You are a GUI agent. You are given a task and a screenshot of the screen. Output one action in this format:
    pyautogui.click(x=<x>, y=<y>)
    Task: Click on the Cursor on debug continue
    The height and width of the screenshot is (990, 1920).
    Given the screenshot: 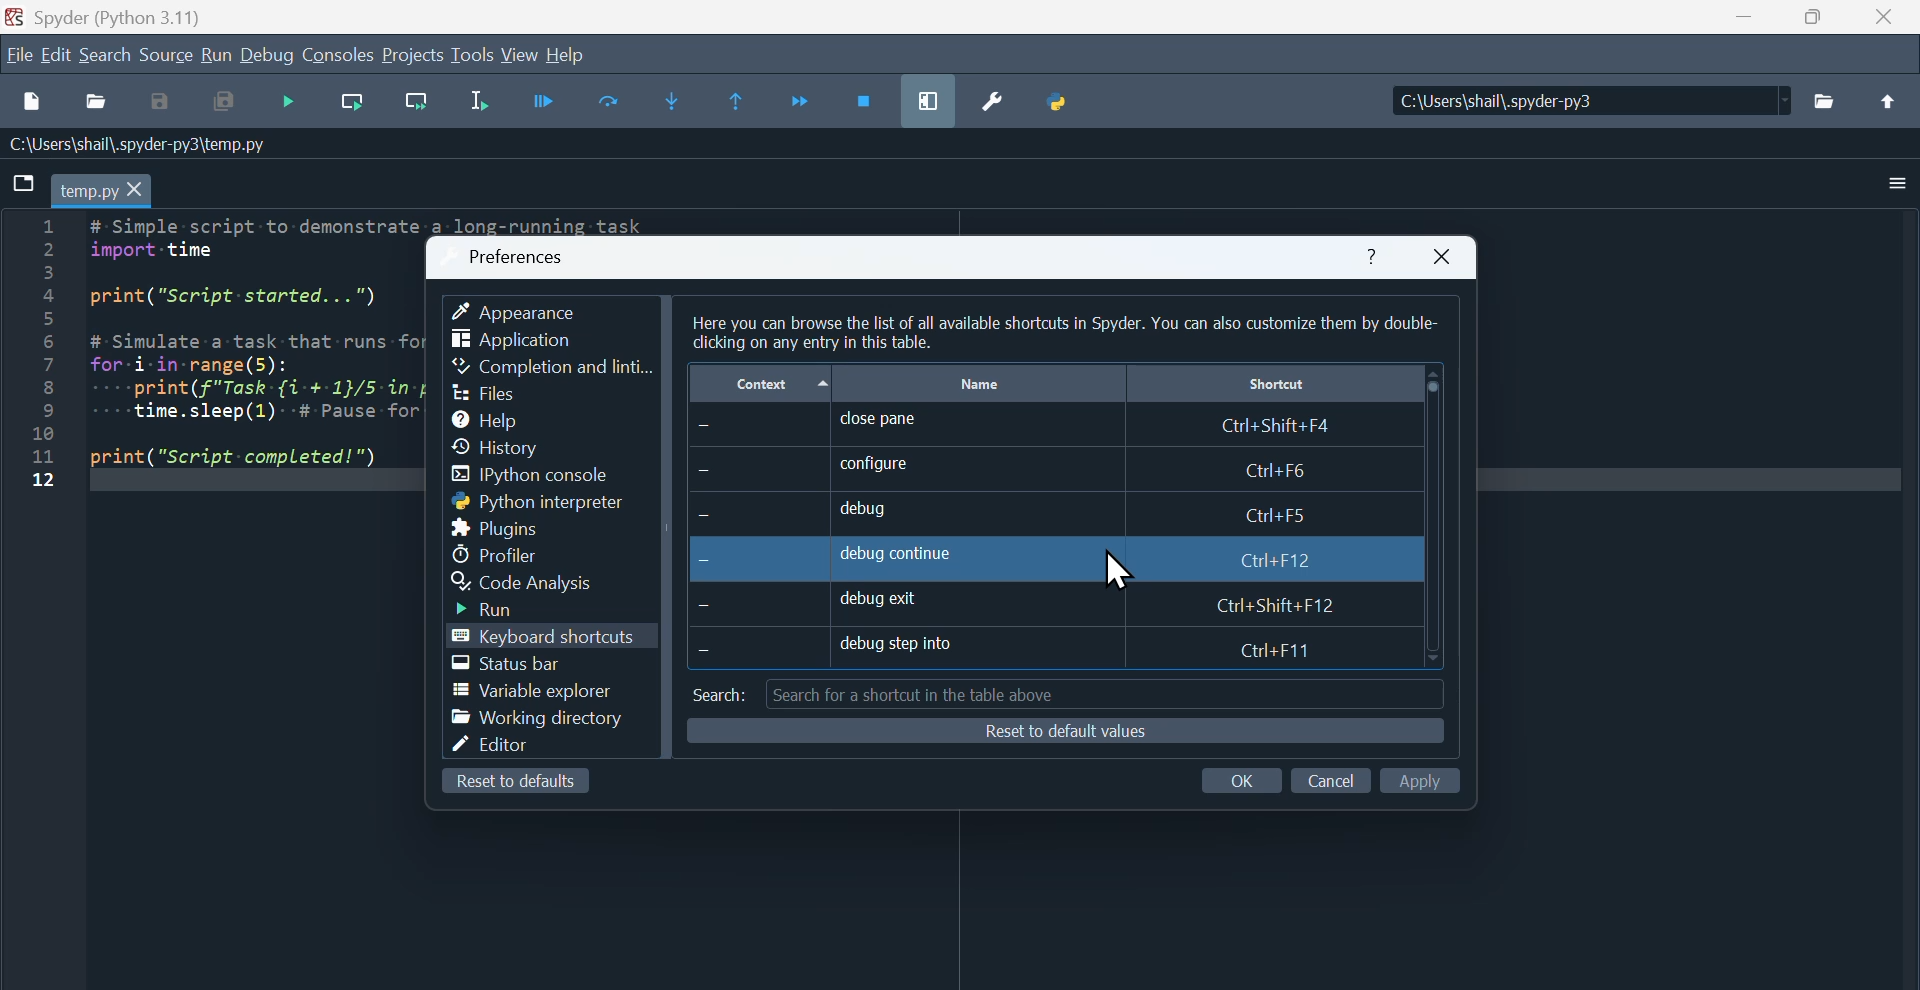 What is the action you would take?
    pyautogui.click(x=1115, y=566)
    